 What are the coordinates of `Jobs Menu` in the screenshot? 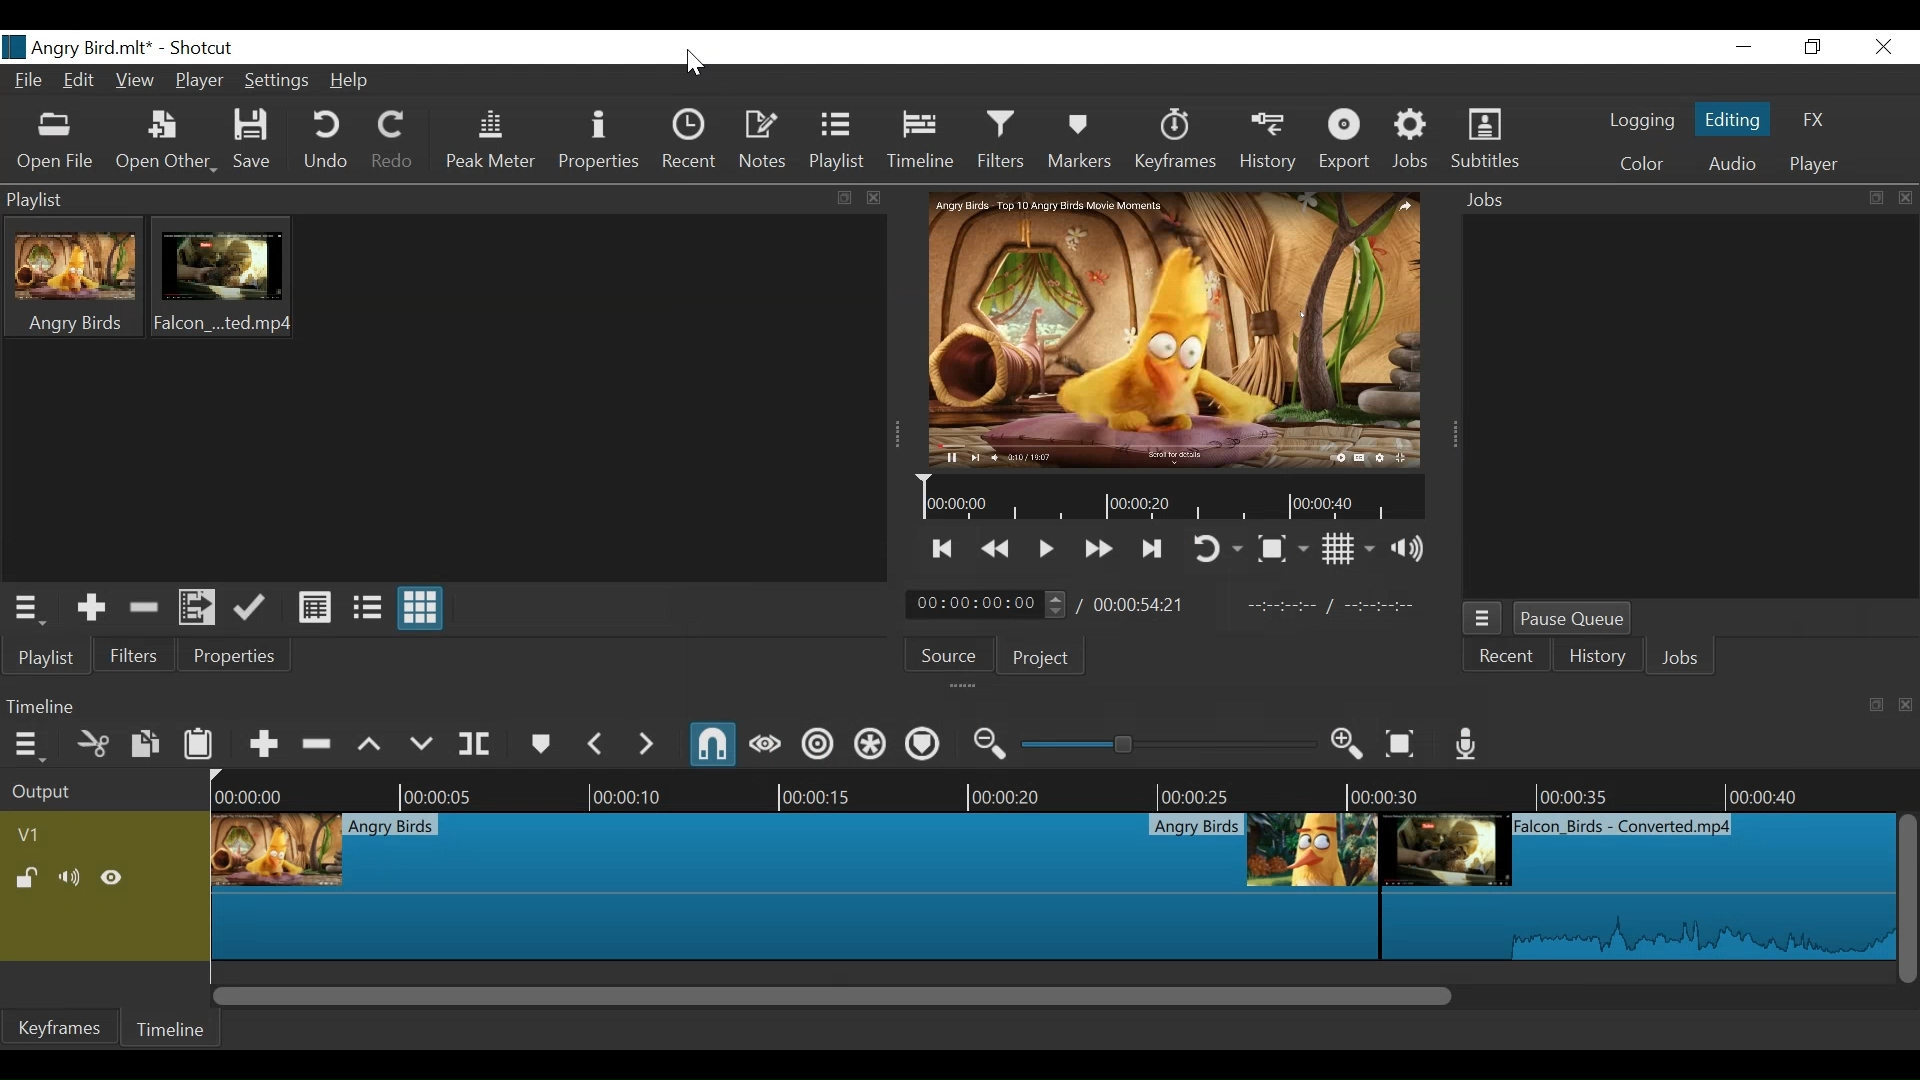 It's located at (1483, 618).